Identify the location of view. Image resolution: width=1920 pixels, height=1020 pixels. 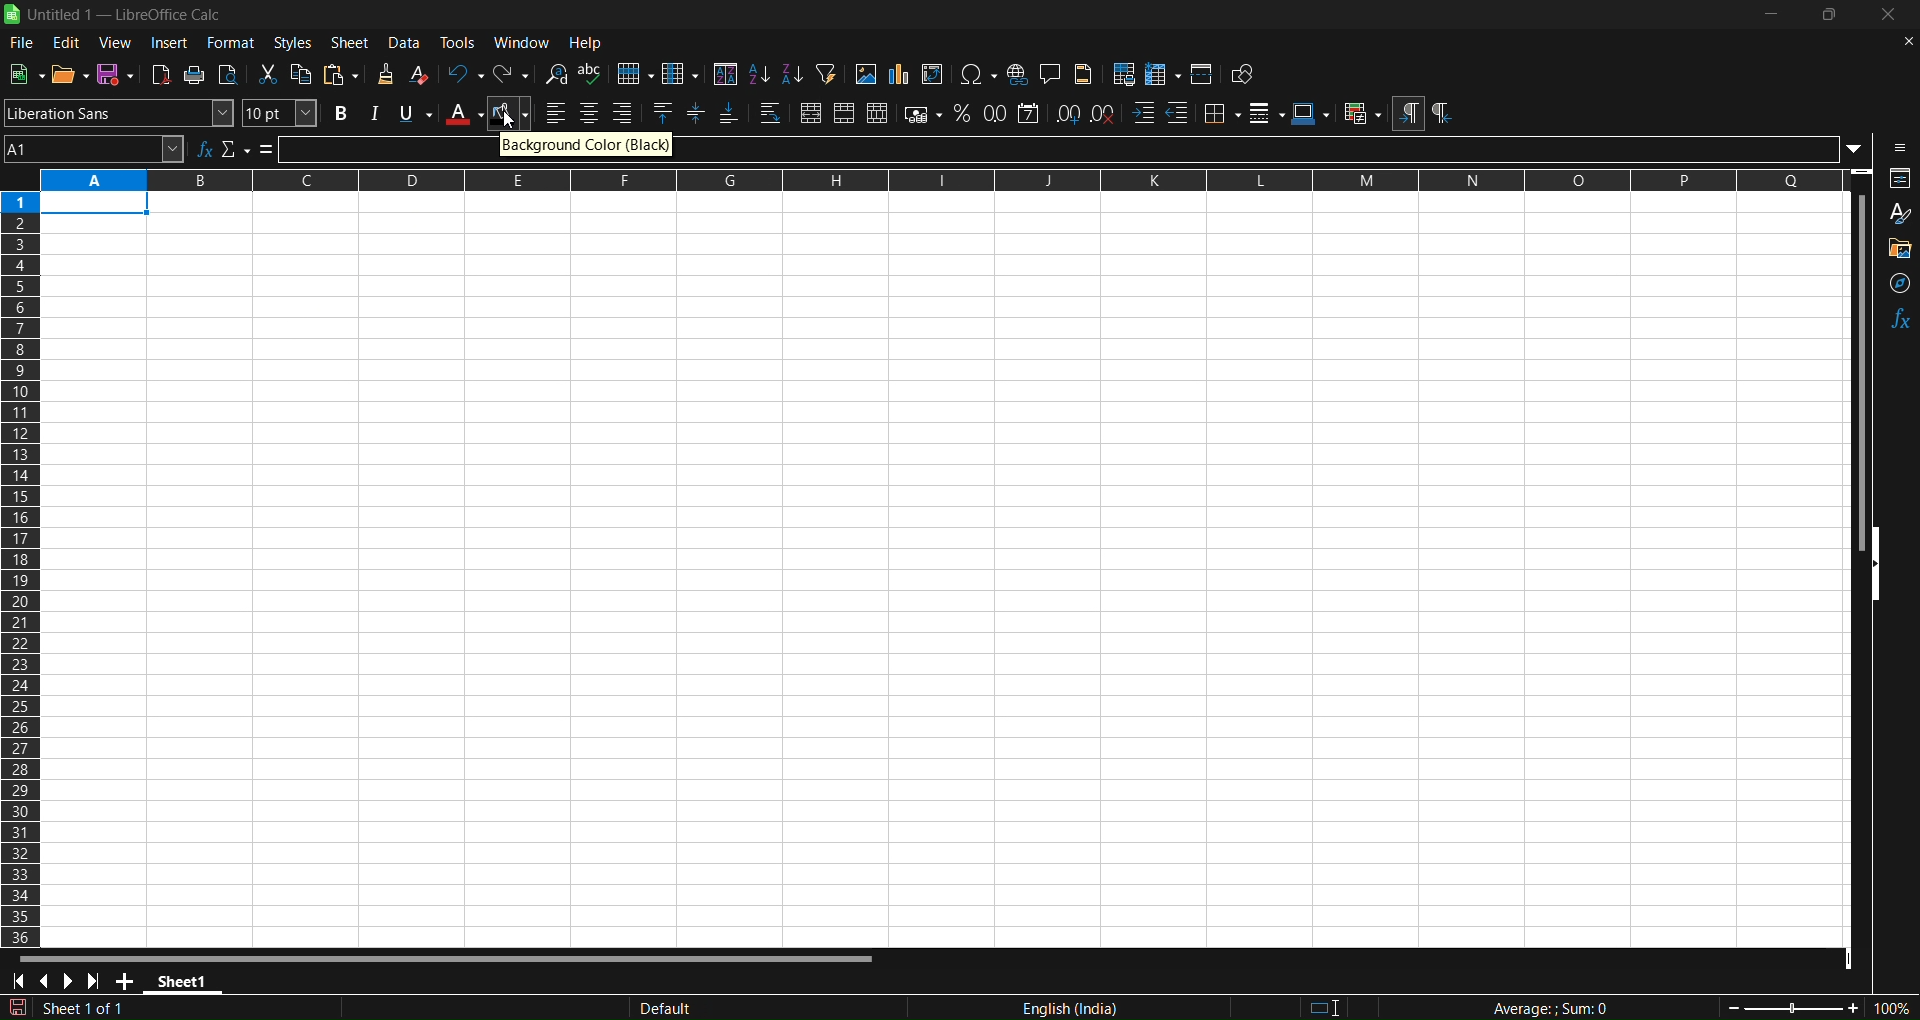
(116, 43).